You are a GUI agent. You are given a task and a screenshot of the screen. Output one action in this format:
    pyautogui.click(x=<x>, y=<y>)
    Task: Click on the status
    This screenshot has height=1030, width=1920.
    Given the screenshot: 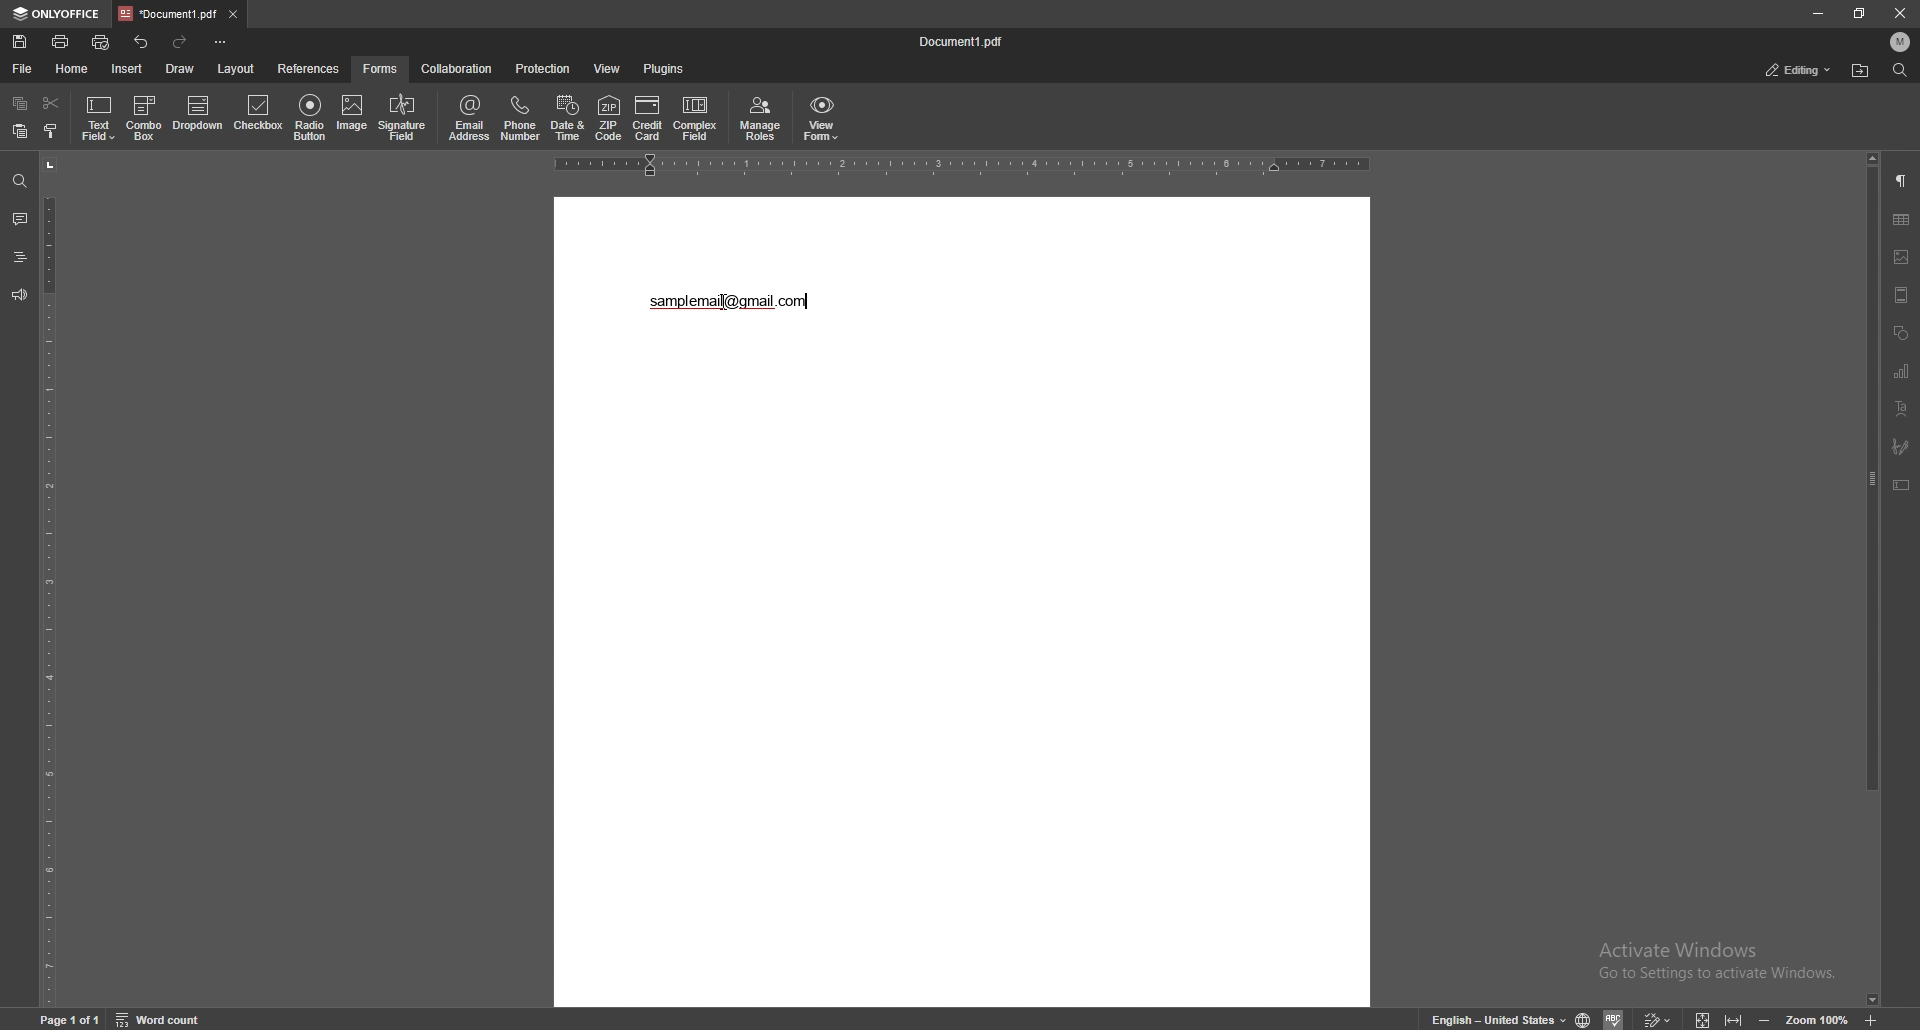 What is the action you would take?
    pyautogui.click(x=1798, y=71)
    